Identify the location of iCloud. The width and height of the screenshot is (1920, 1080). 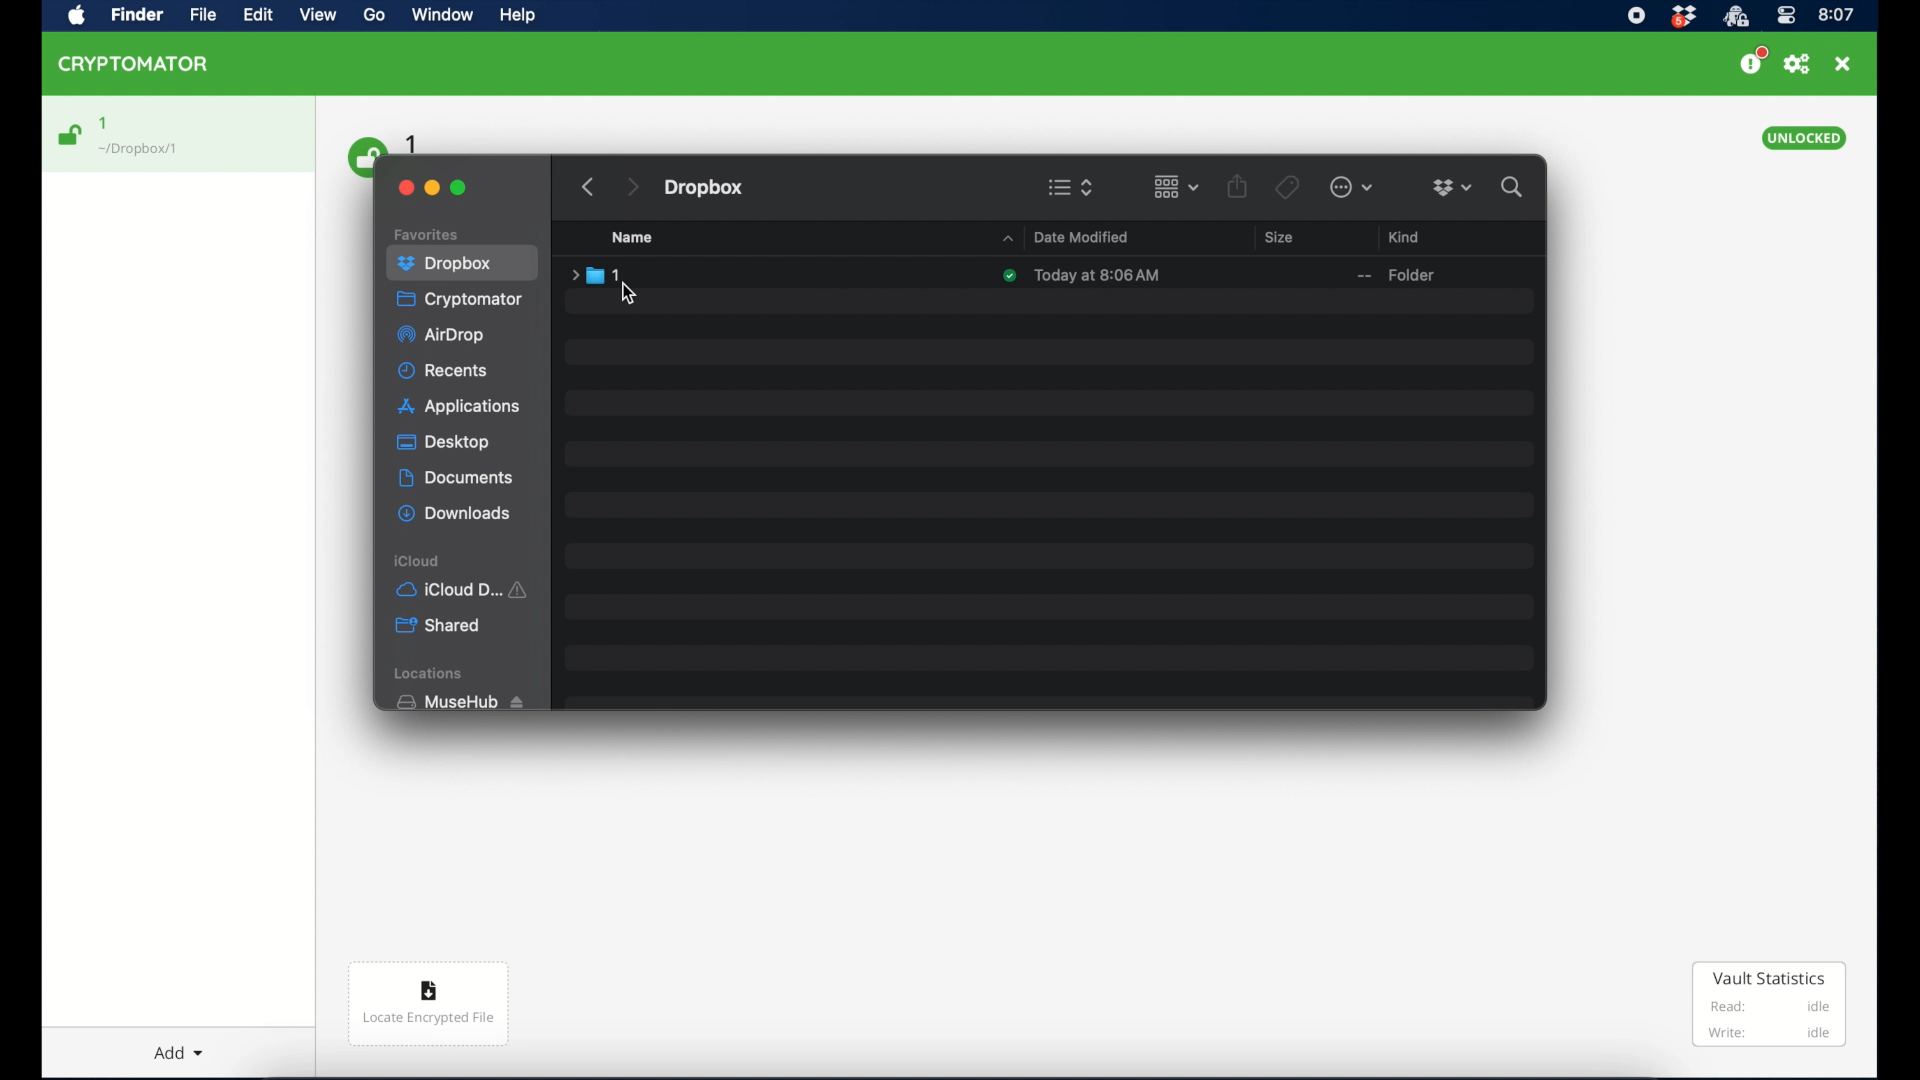
(466, 588).